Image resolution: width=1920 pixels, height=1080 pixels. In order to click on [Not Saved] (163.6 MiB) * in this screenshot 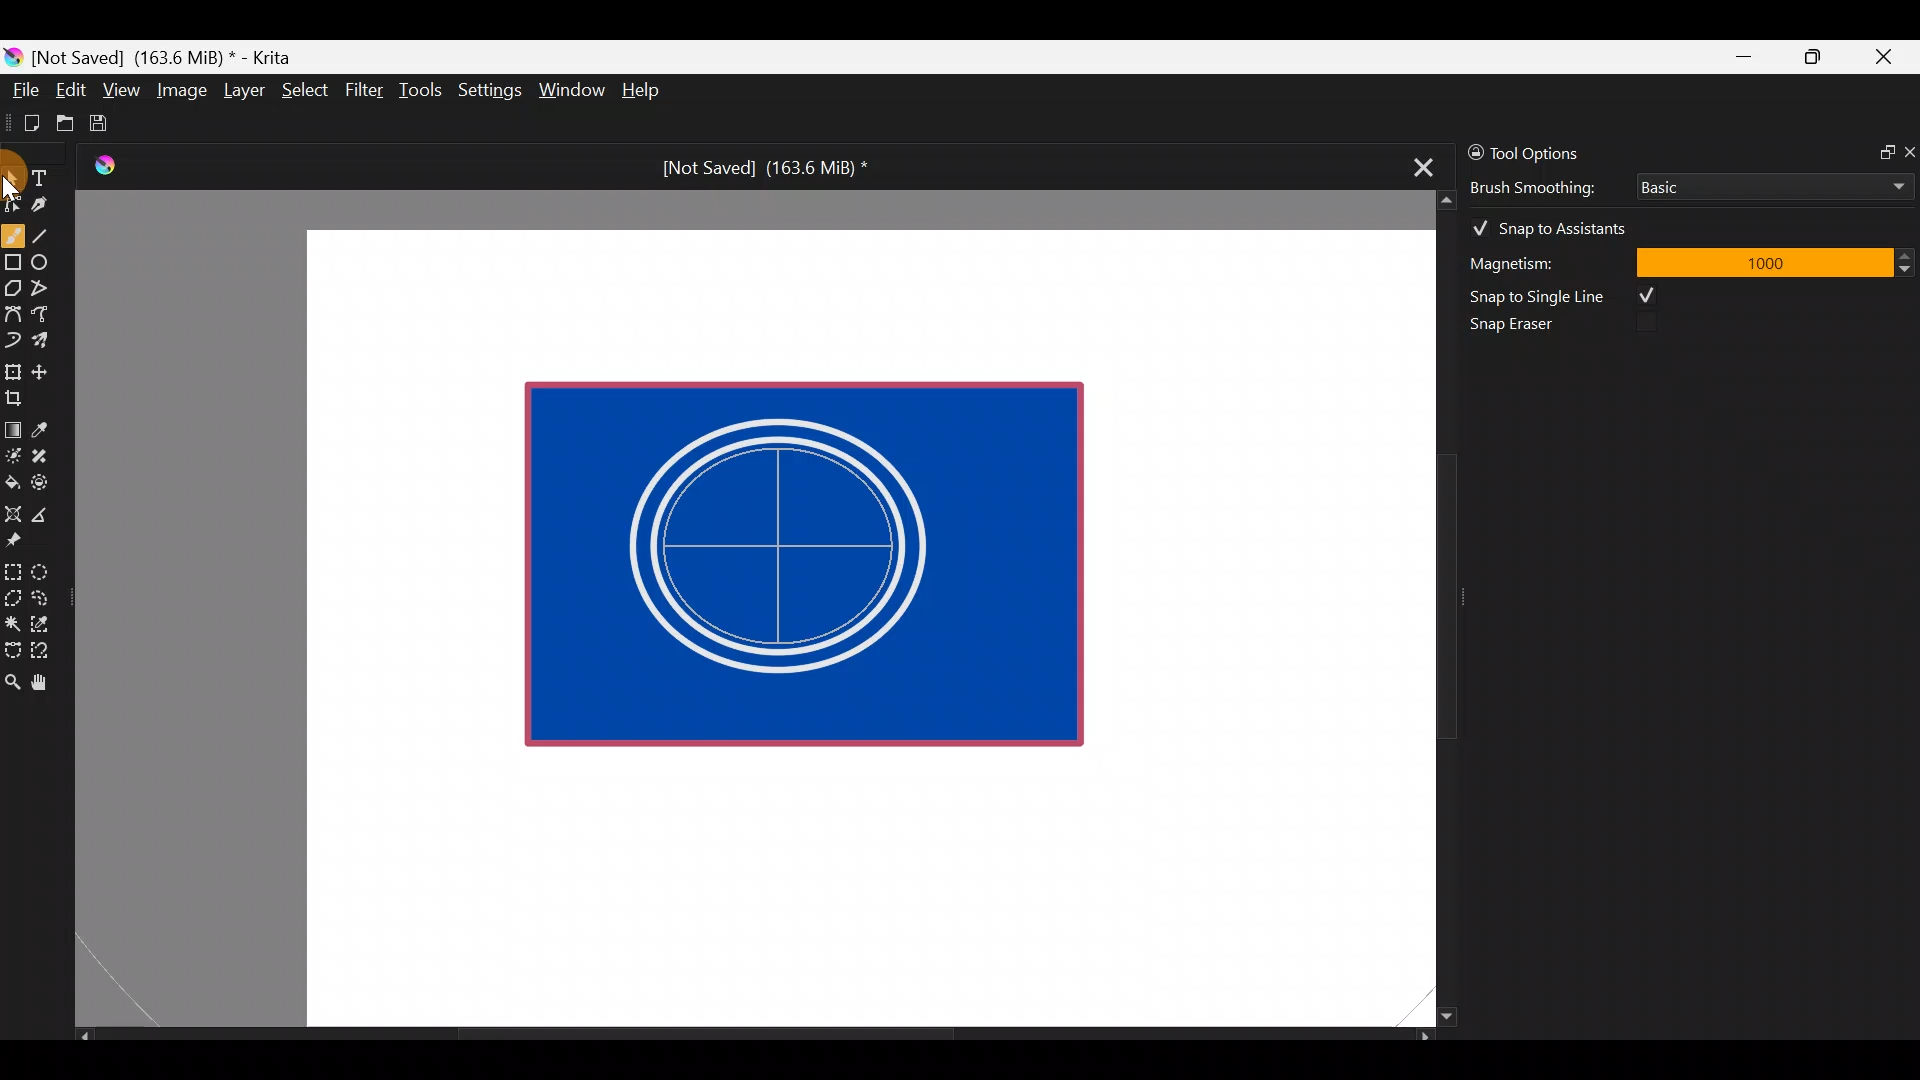, I will do `click(757, 168)`.